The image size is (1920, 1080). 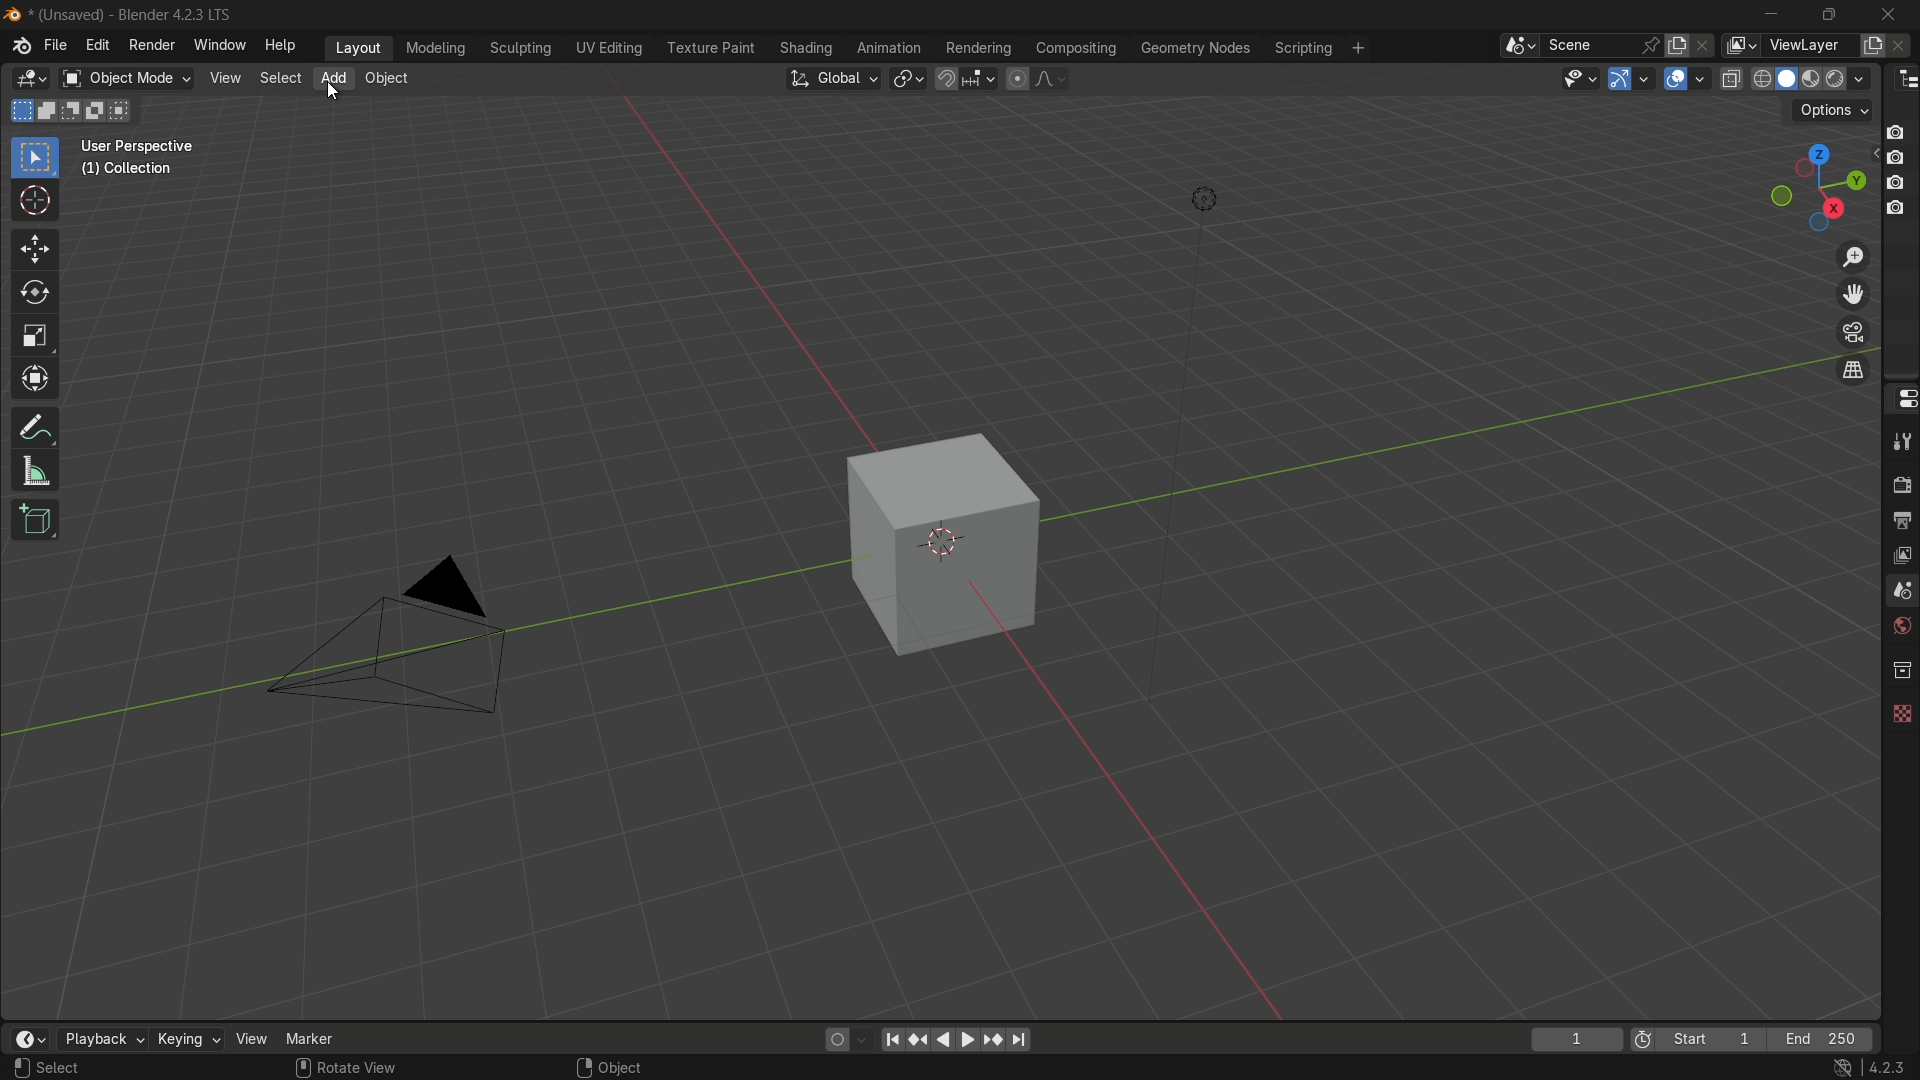 What do you see at coordinates (978, 49) in the screenshot?
I see `rendering menu` at bounding box center [978, 49].